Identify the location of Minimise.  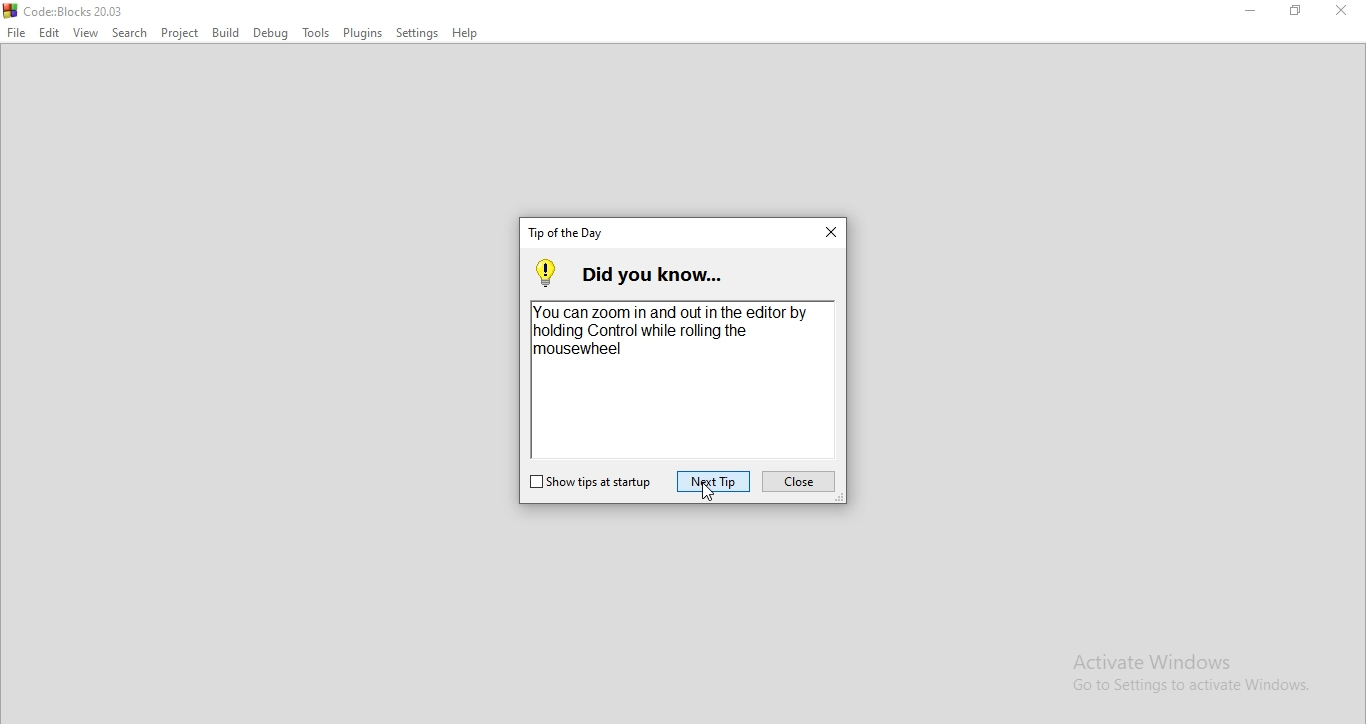
(1248, 10).